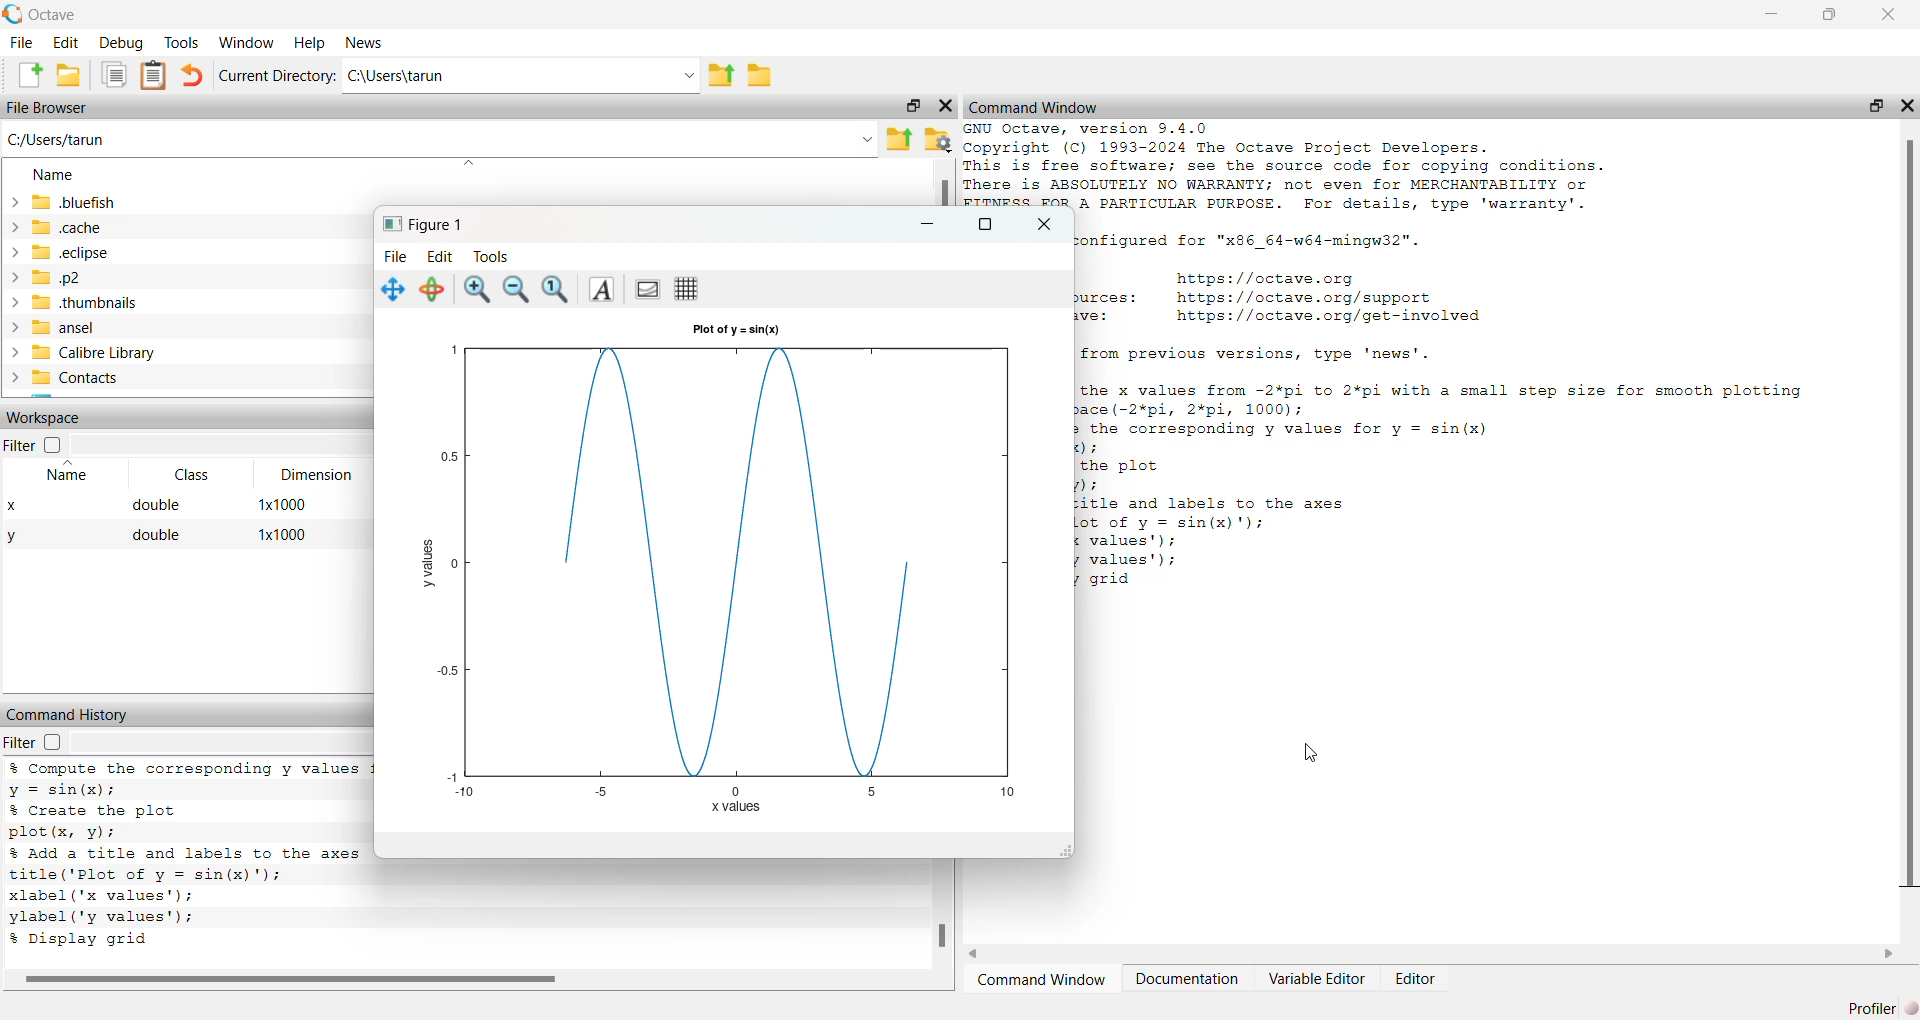  What do you see at coordinates (291, 979) in the screenshot?
I see `scroll bar` at bounding box center [291, 979].